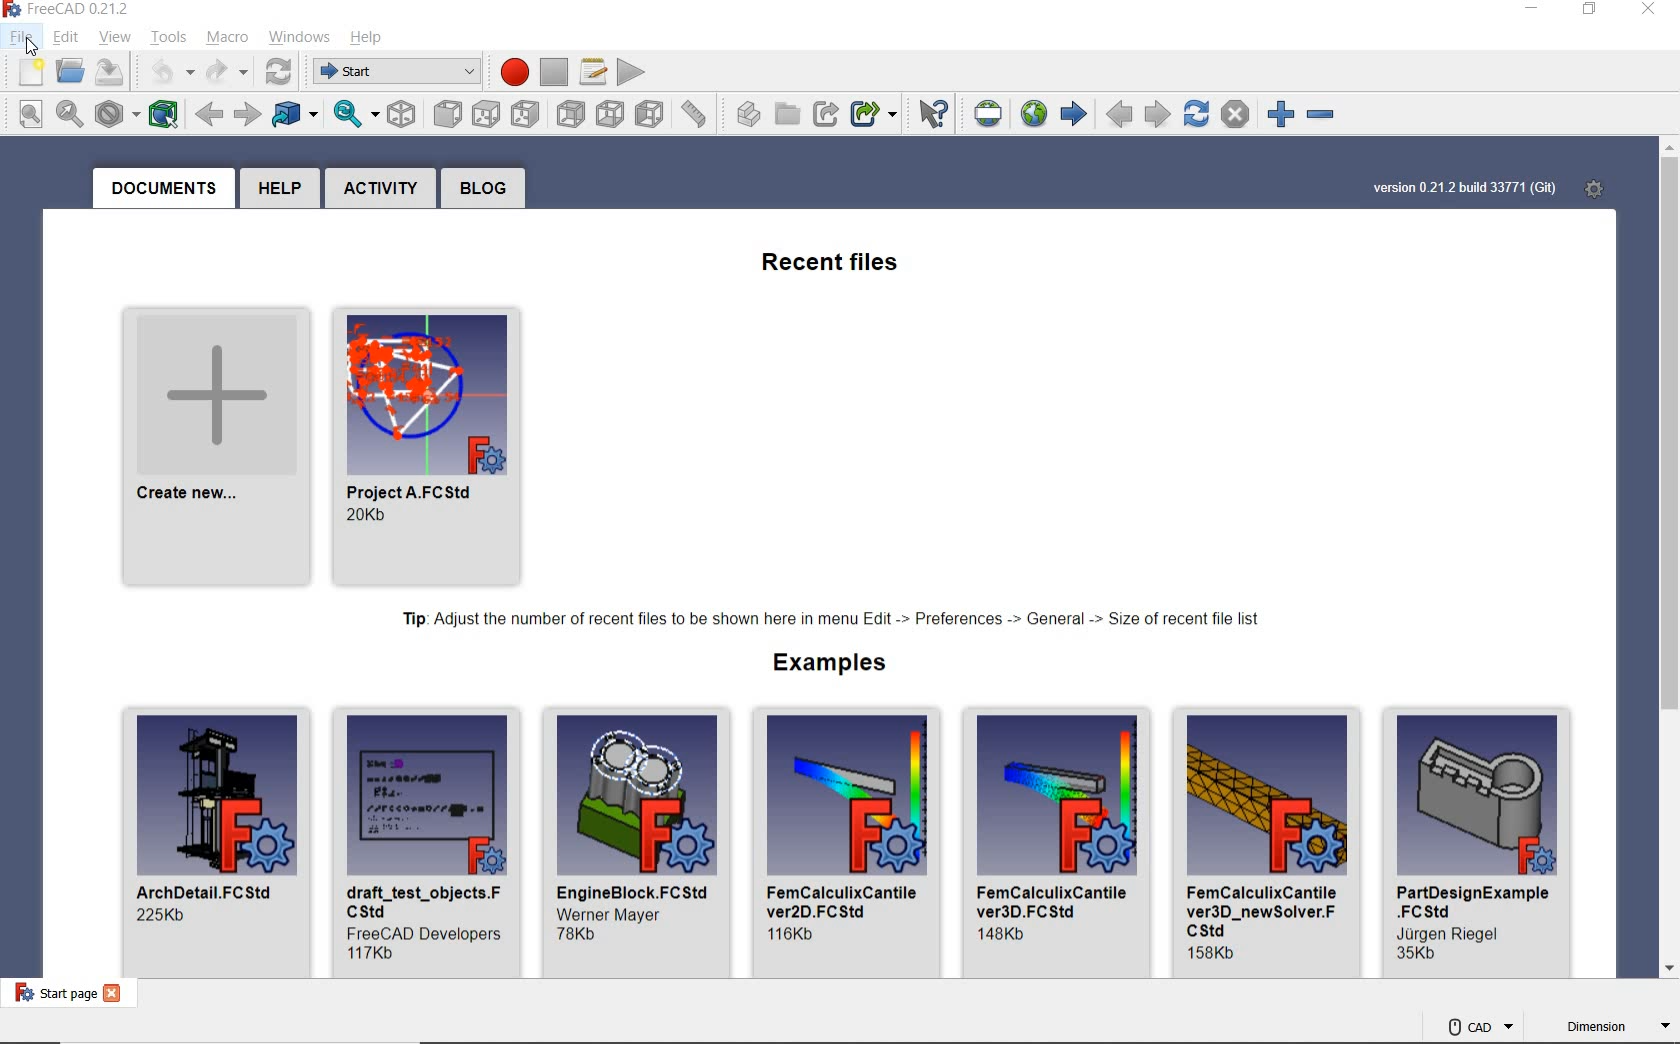 This screenshot has width=1680, height=1044. Describe the element at coordinates (1057, 901) in the screenshot. I see `name` at that location.